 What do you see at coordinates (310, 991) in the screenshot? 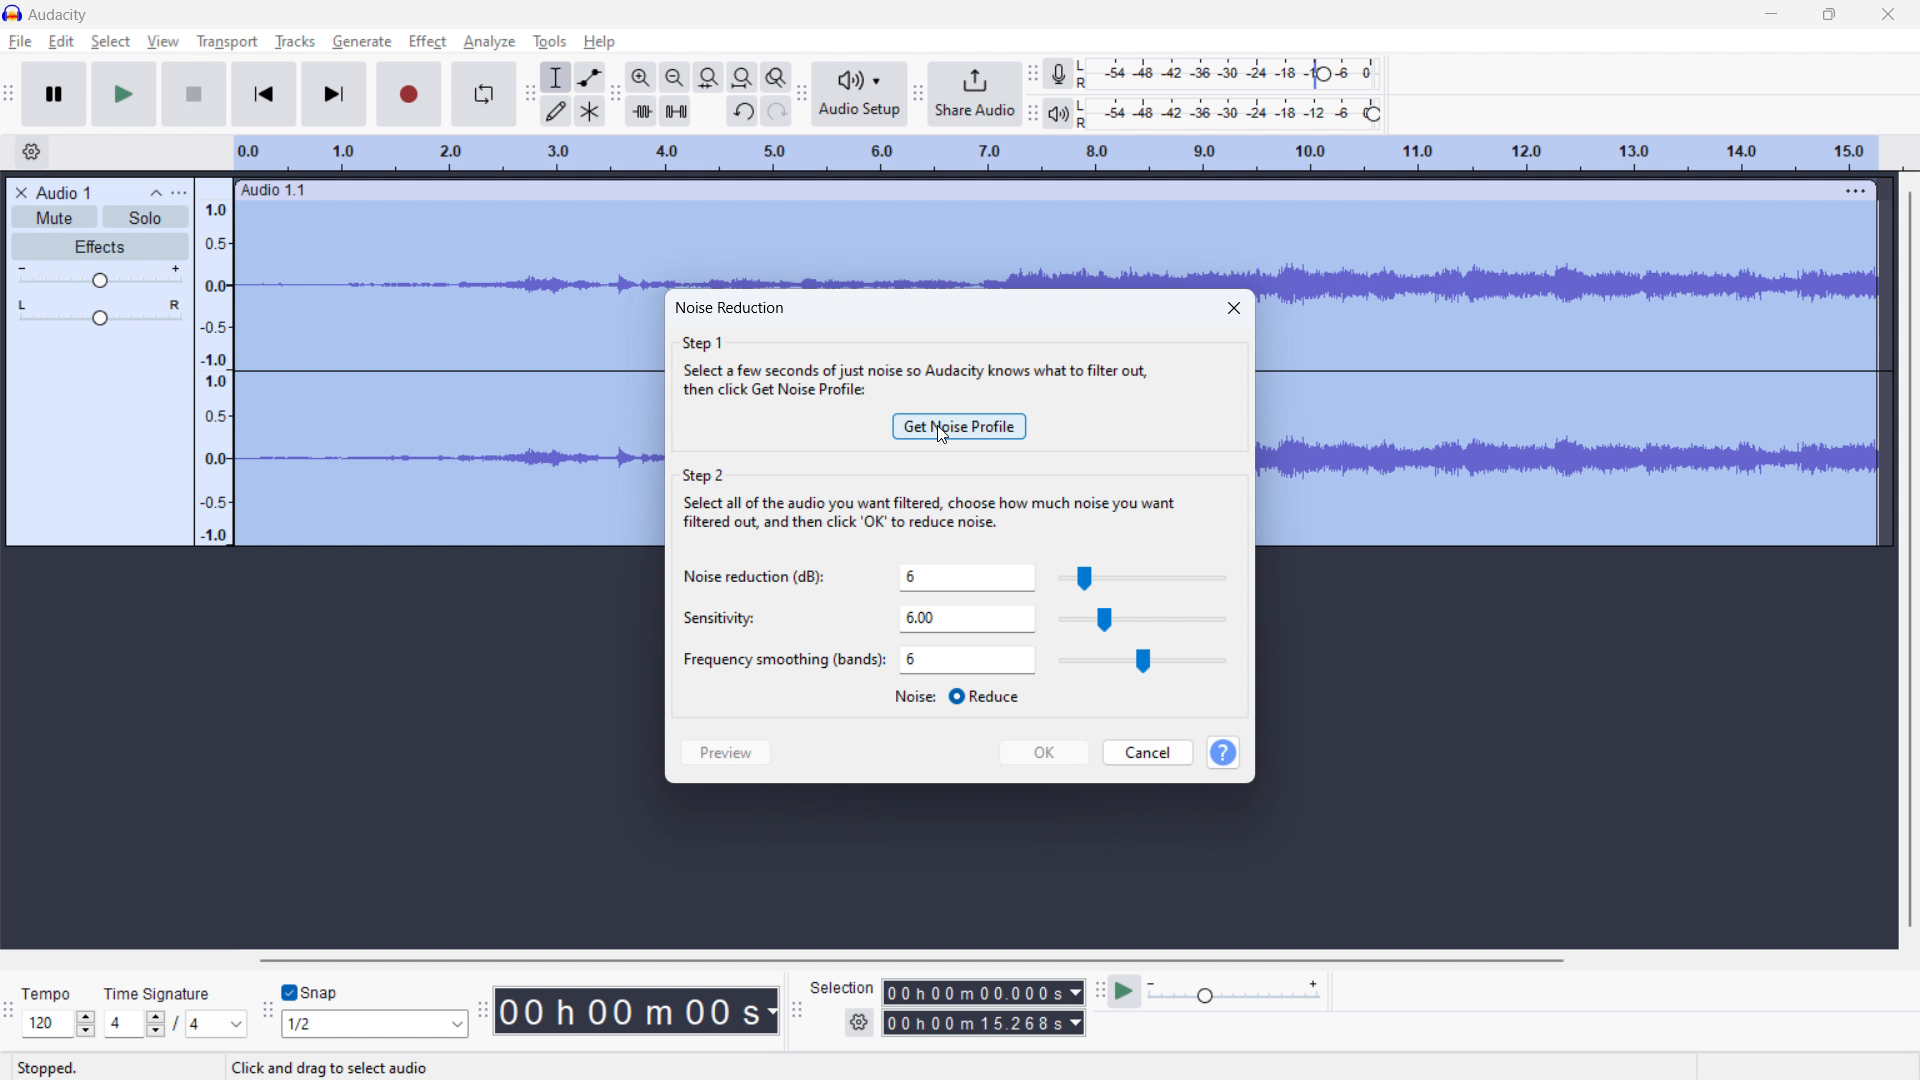
I see `toggle snap` at bounding box center [310, 991].